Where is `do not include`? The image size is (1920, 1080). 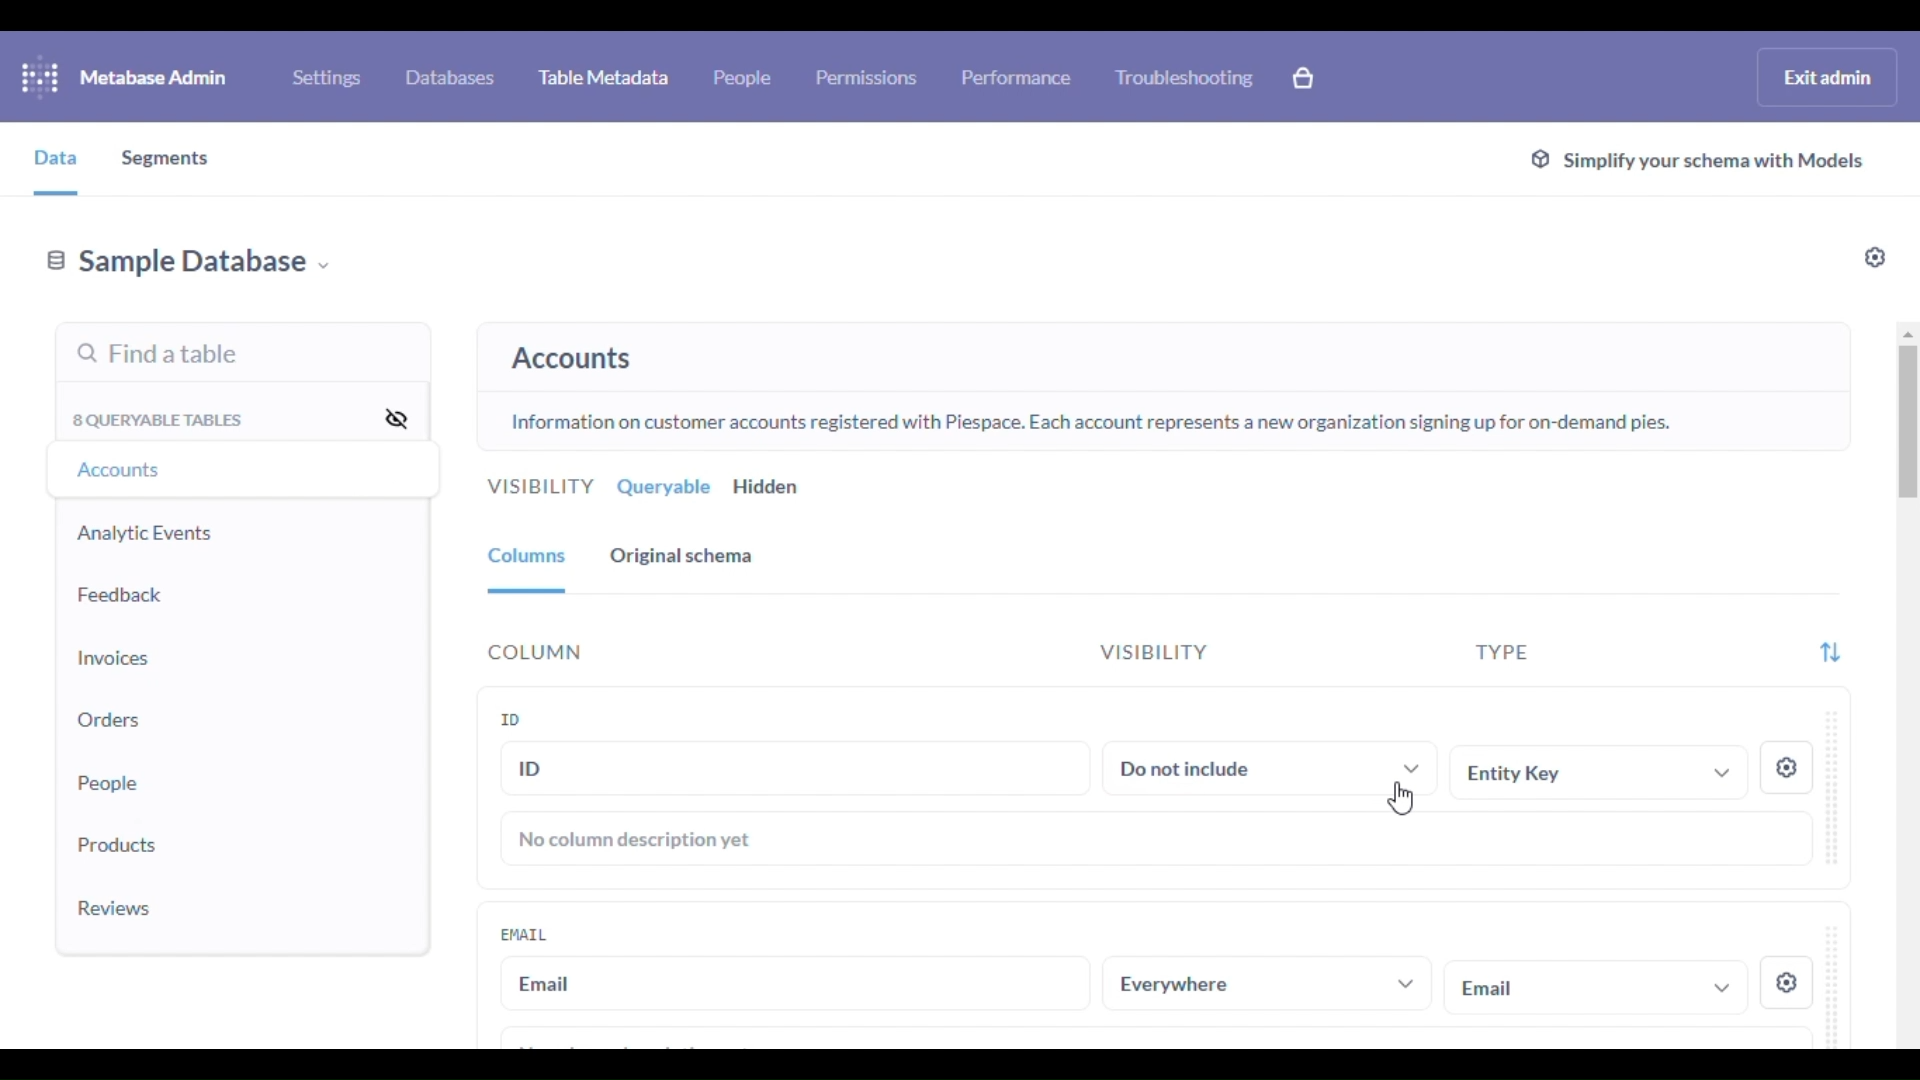
do not include is located at coordinates (1271, 766).